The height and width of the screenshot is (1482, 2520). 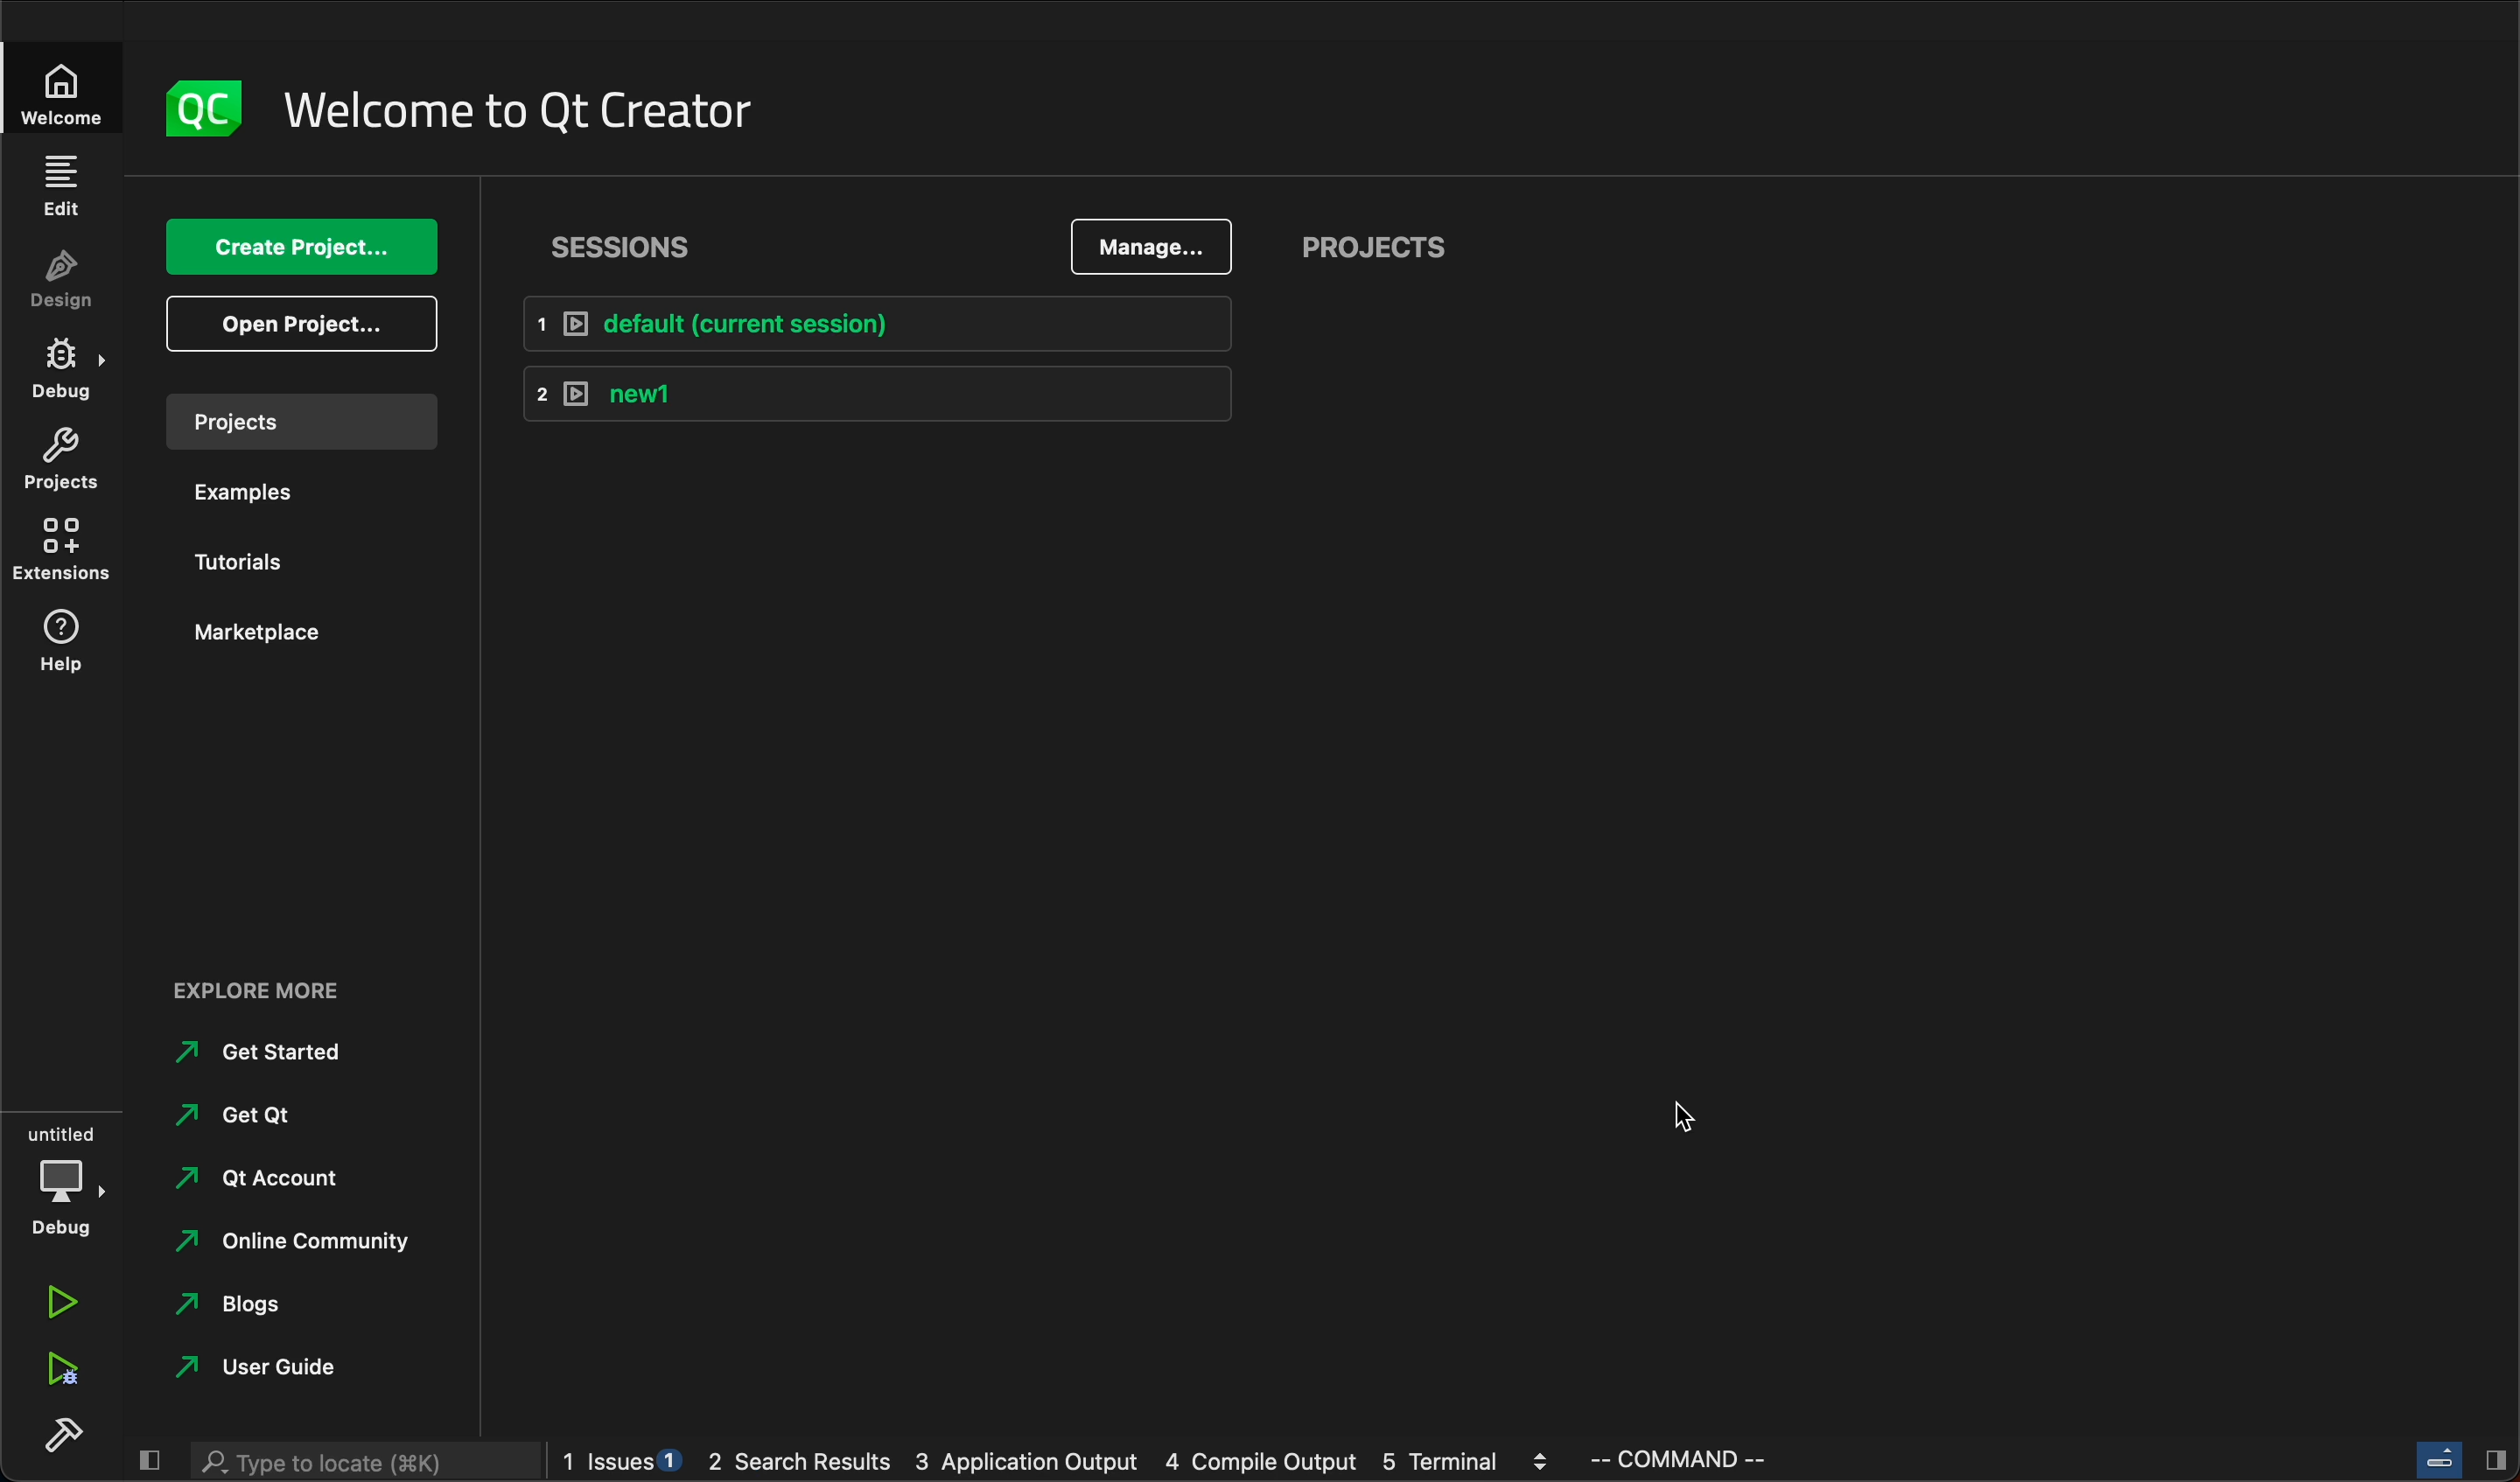 I want to click on search bar, so click(x=364, y=1463).